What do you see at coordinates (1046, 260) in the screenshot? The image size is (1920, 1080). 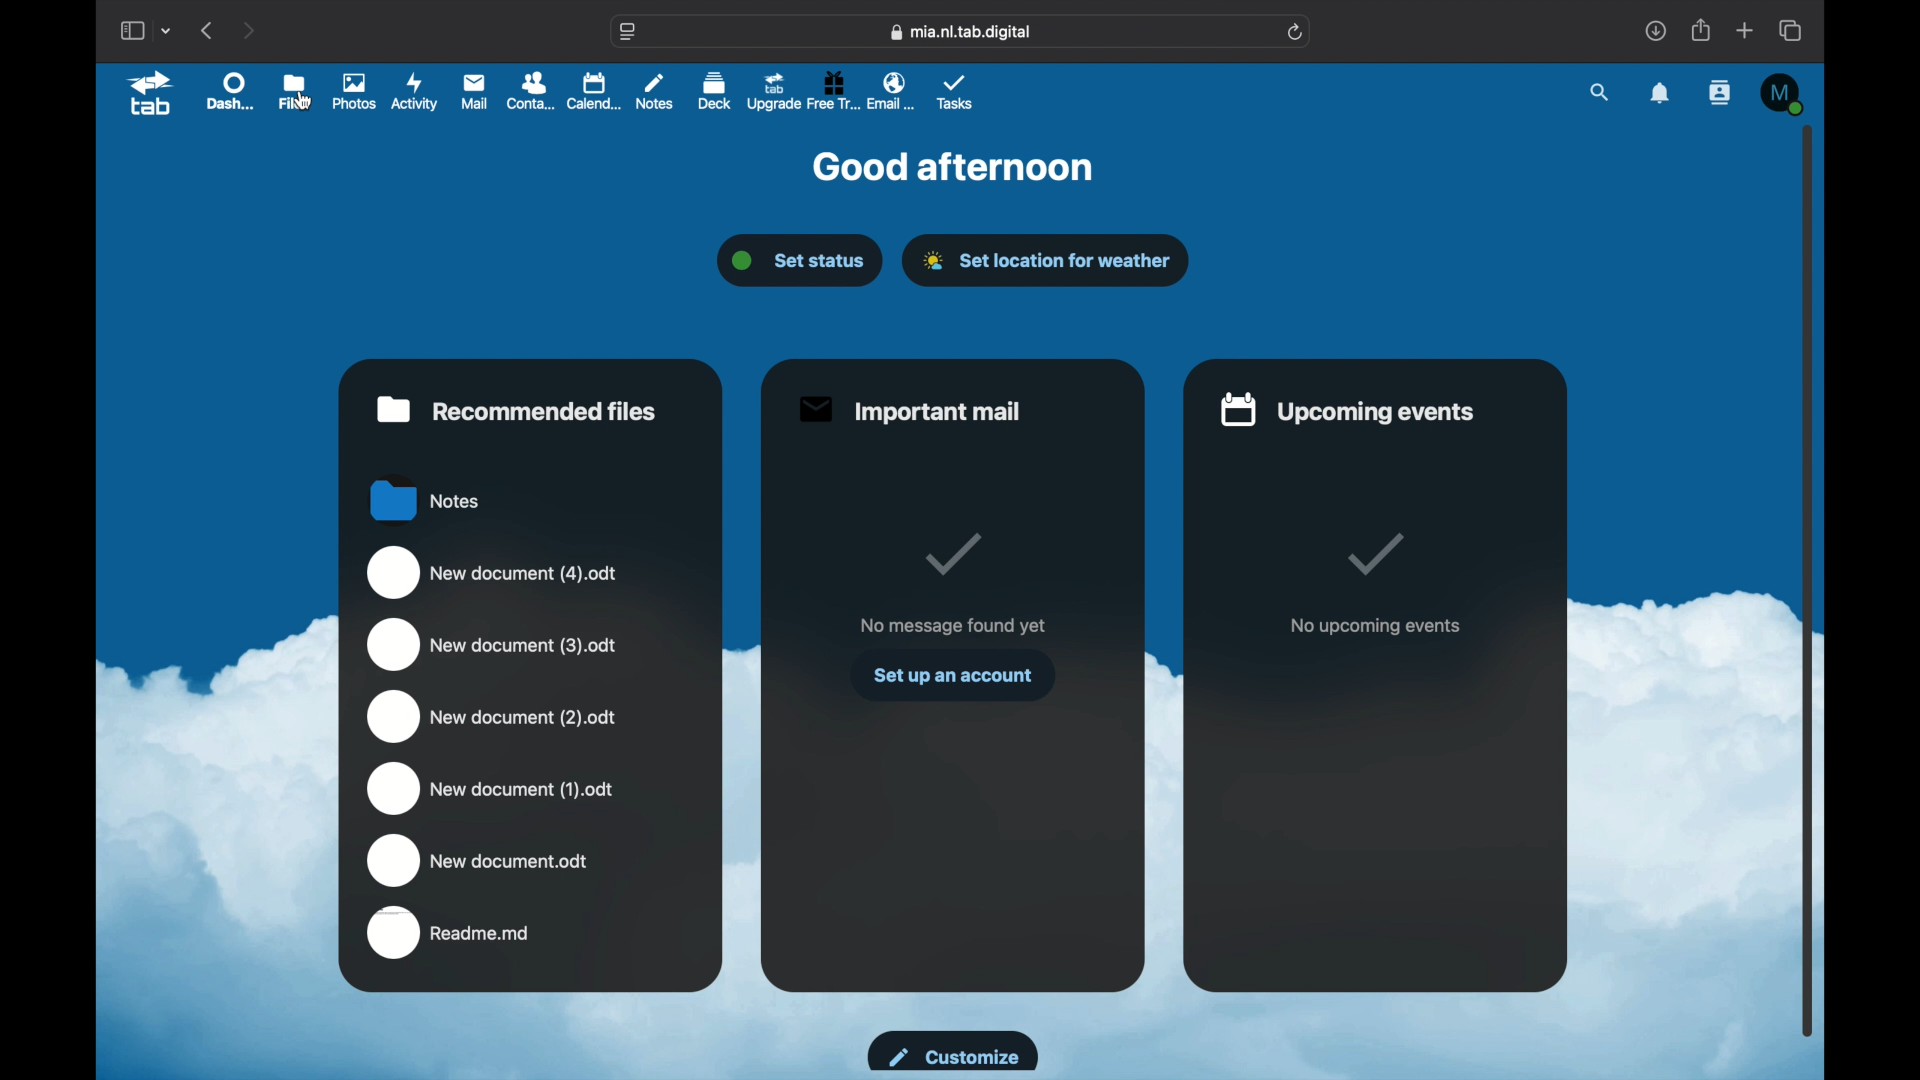 I see `set location for weather` at bounding box center [1046, 260].